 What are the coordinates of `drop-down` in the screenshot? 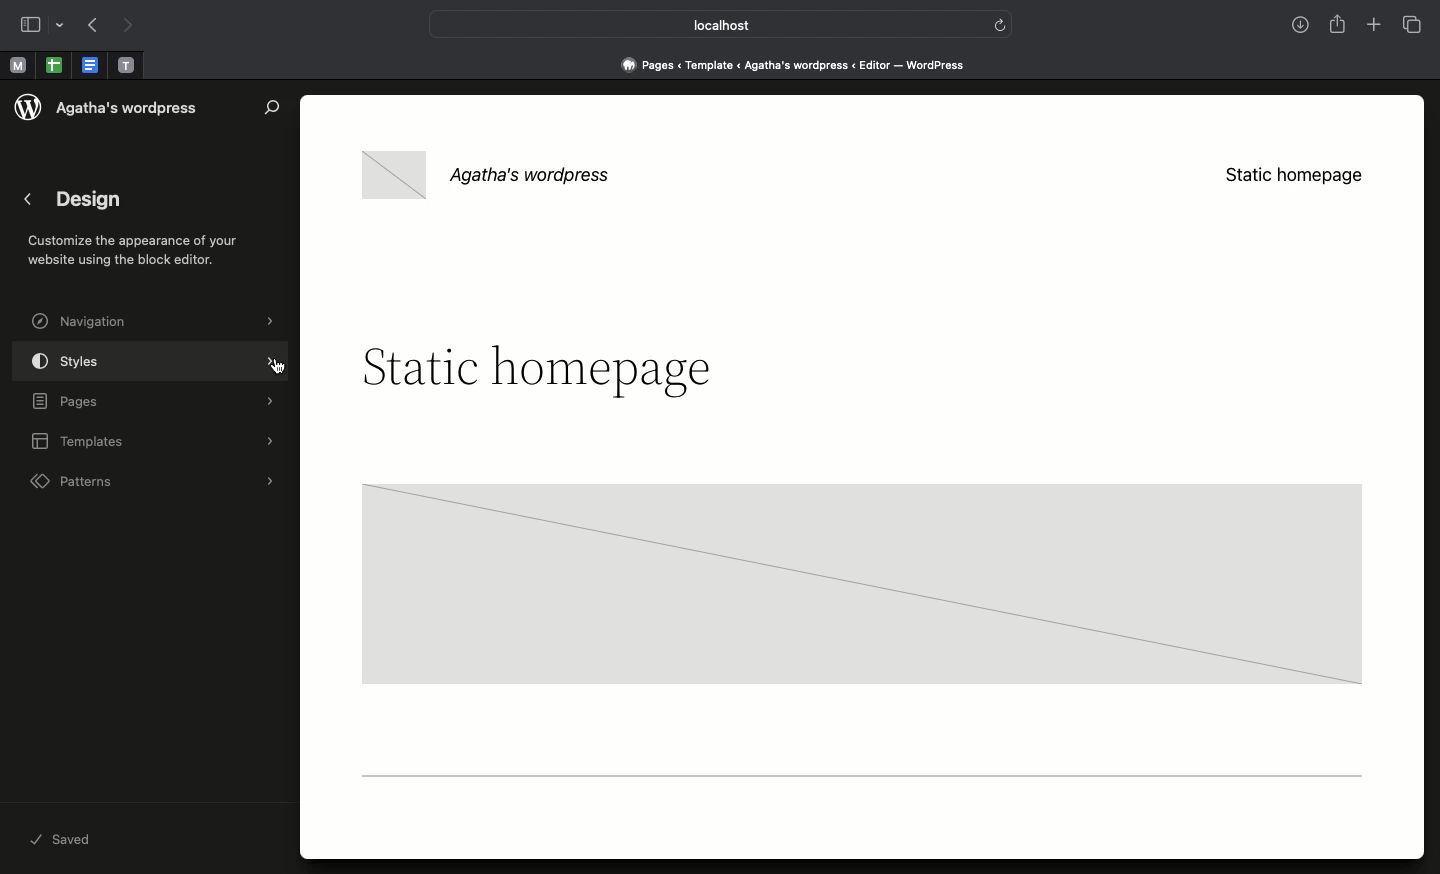 It's located at (63, 26).